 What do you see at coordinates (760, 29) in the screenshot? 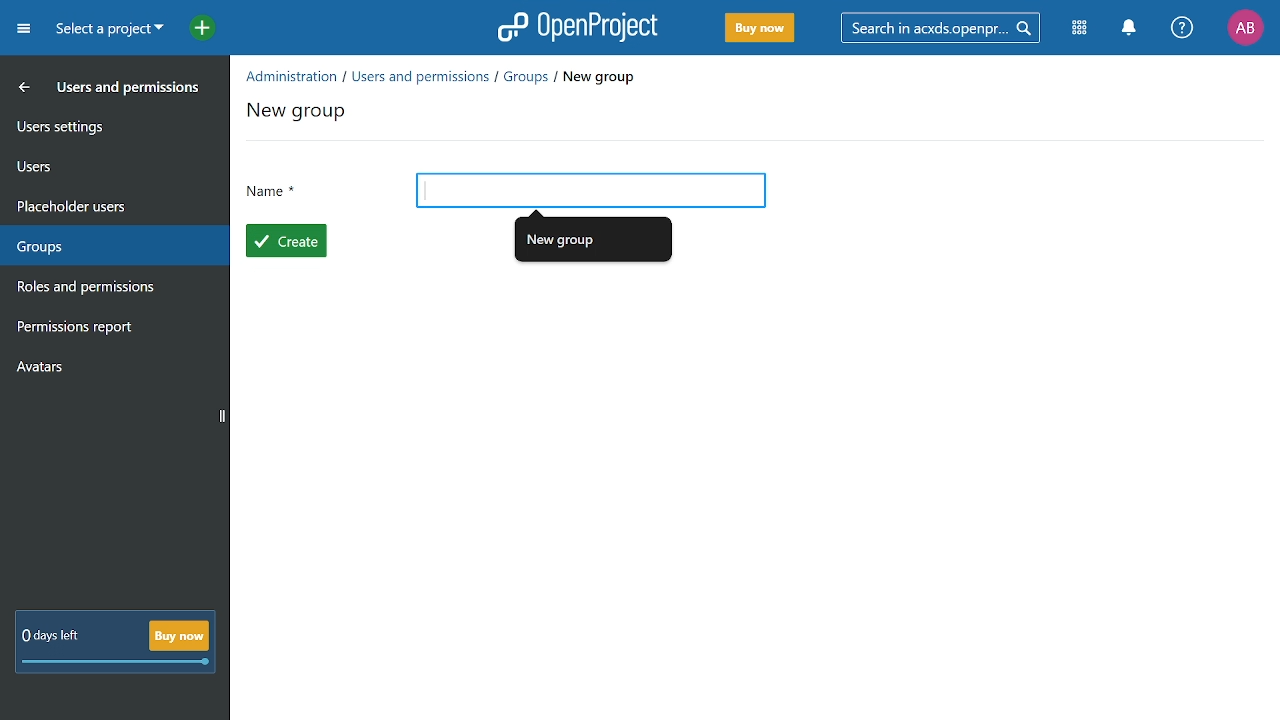
I see `Buy Now` at bounding box center [760, 29].